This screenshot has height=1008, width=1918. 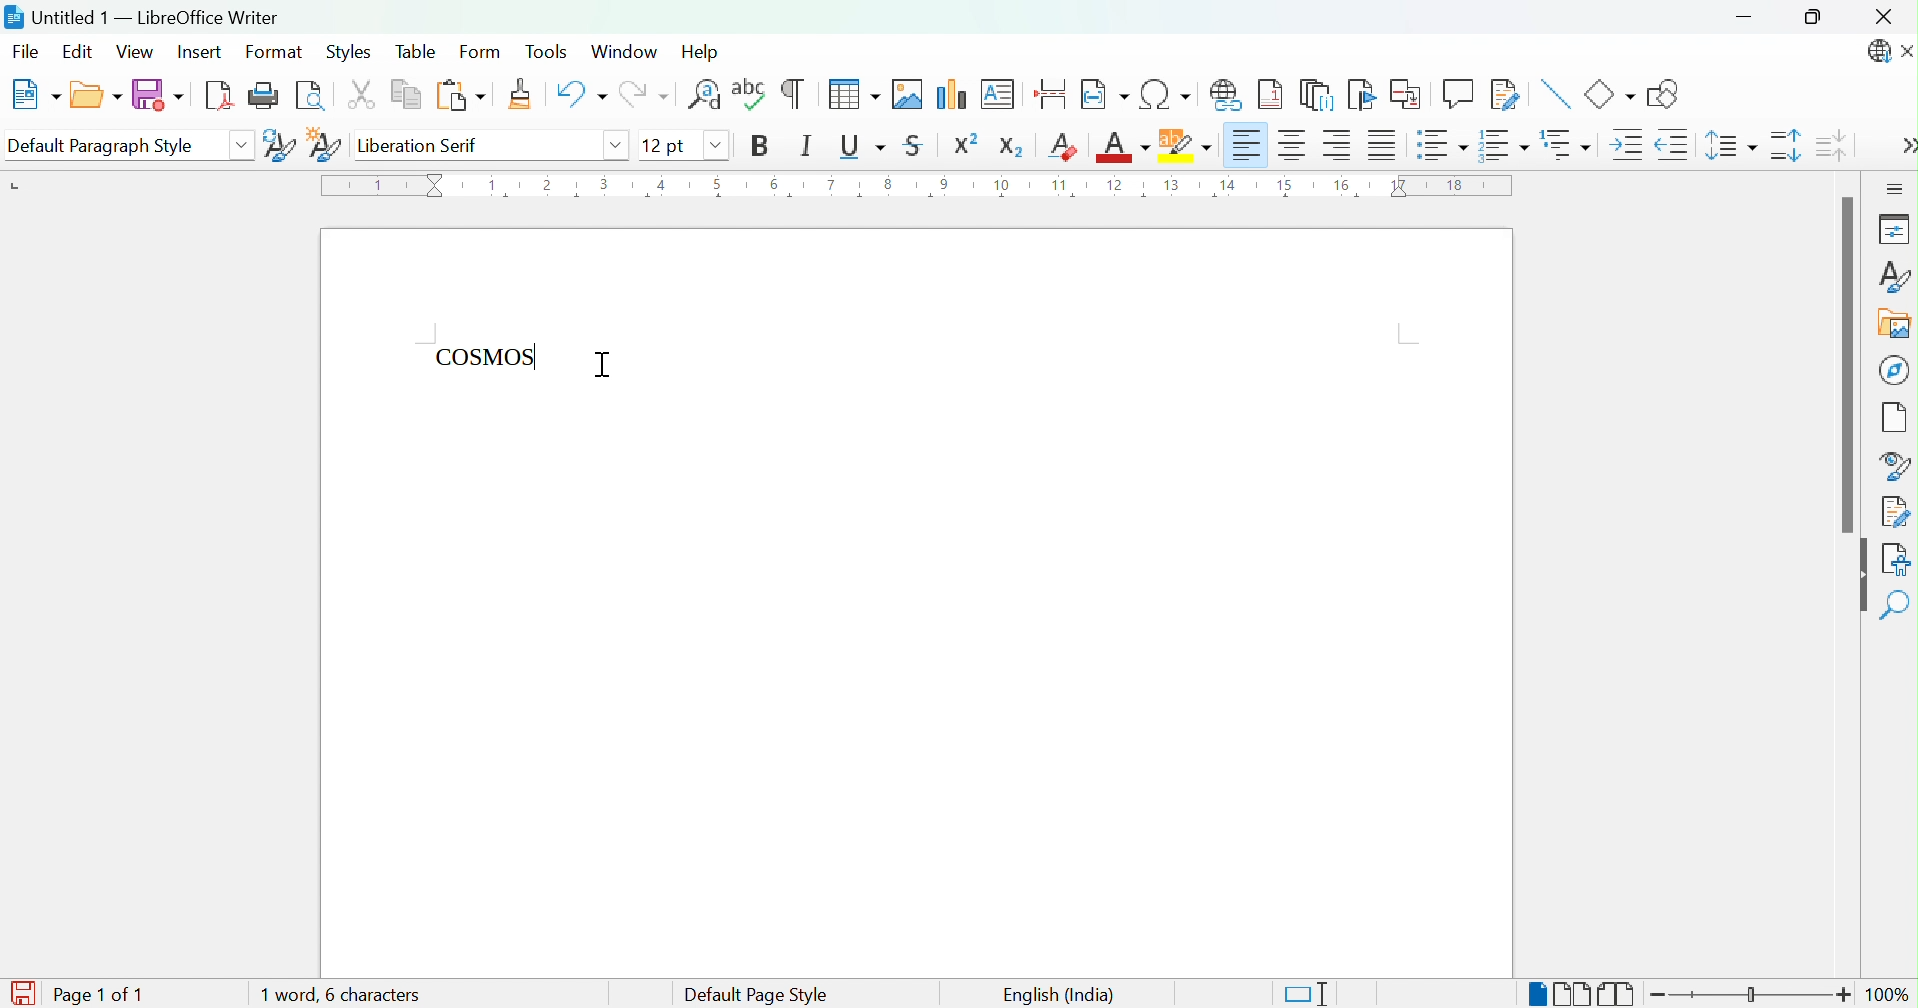 What do you see at coordinates (1506, 95) in the screenshot?
I see `Show Track Changes Functions` at bounding box center [1506, 95].